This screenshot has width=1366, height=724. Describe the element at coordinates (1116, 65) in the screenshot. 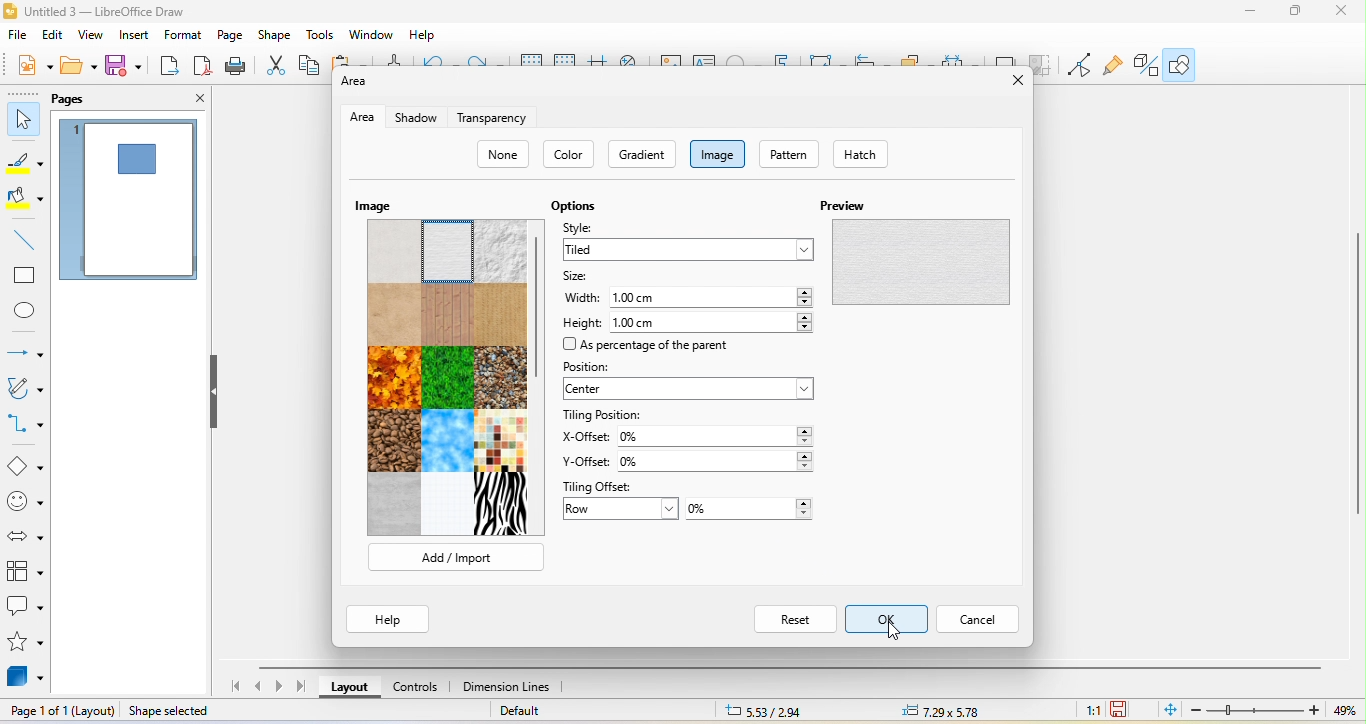

I see `gluepoint function` at that location.